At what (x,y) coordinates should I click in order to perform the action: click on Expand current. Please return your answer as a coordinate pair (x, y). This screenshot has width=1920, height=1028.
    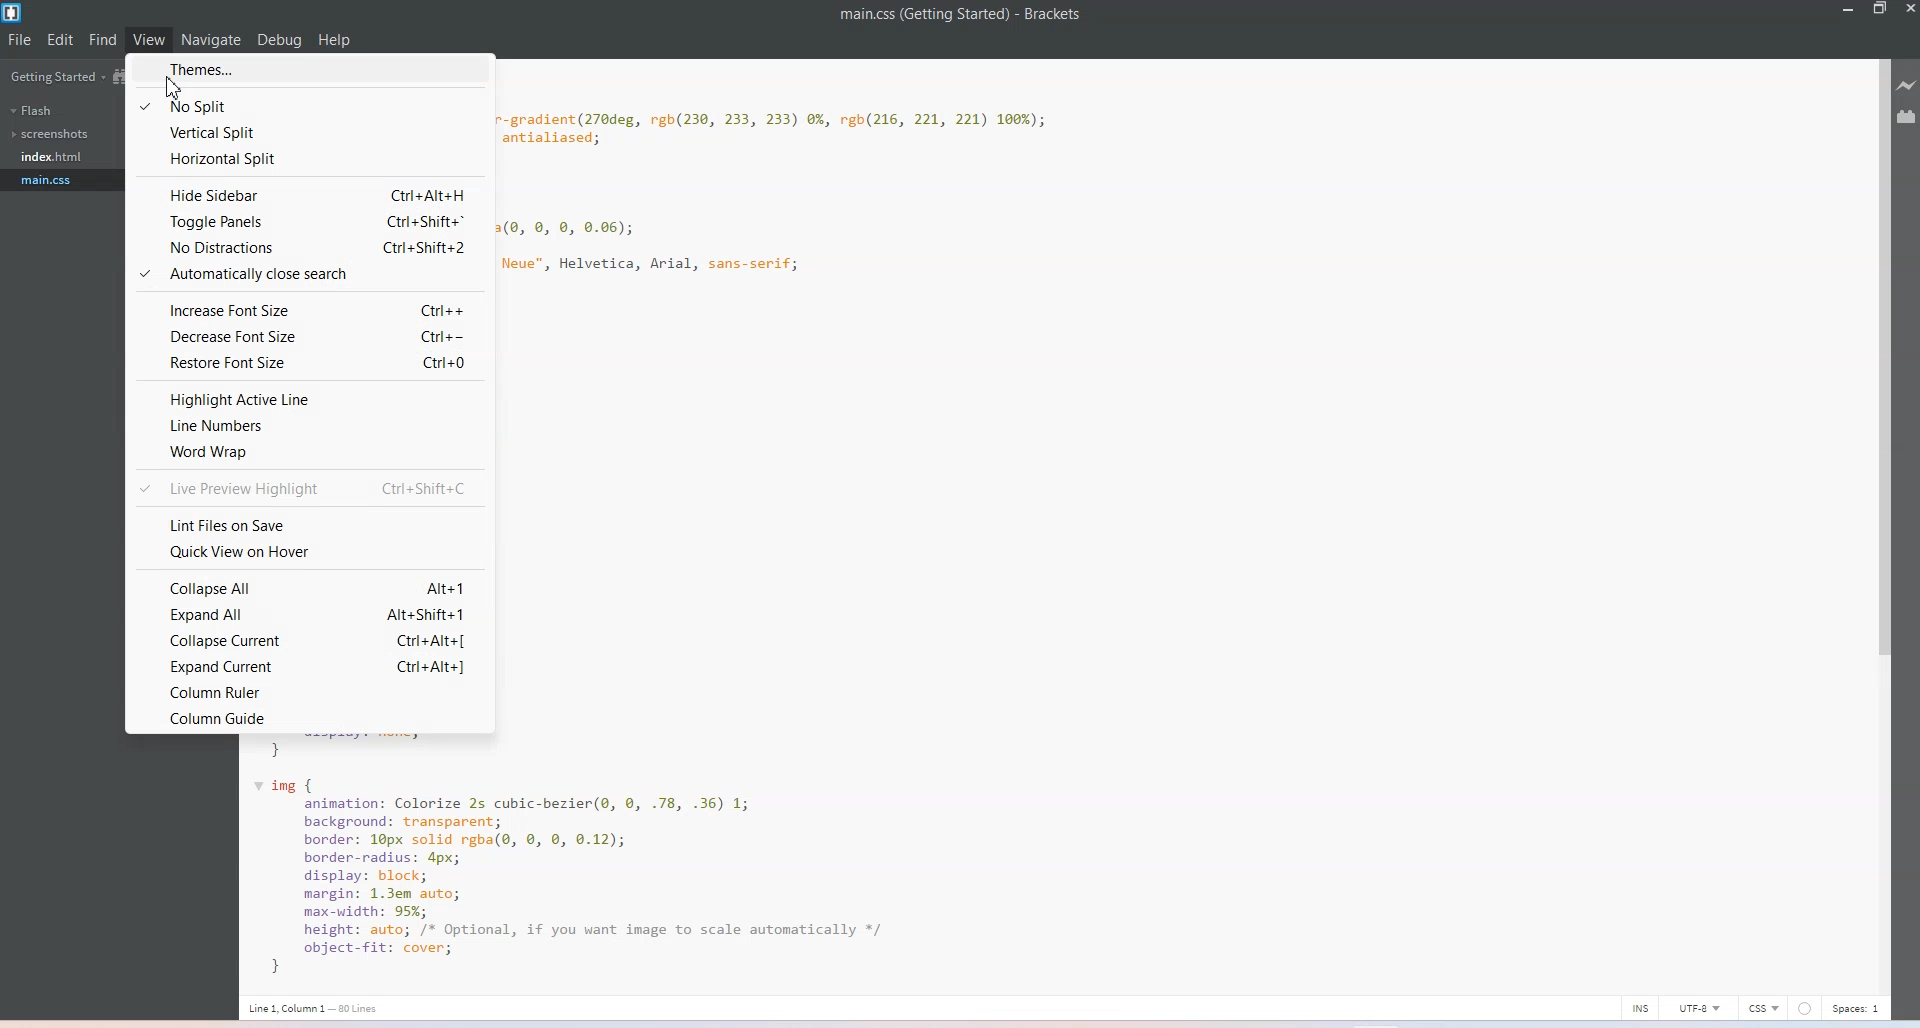
    Looking at the image, I should click on (310, 665).